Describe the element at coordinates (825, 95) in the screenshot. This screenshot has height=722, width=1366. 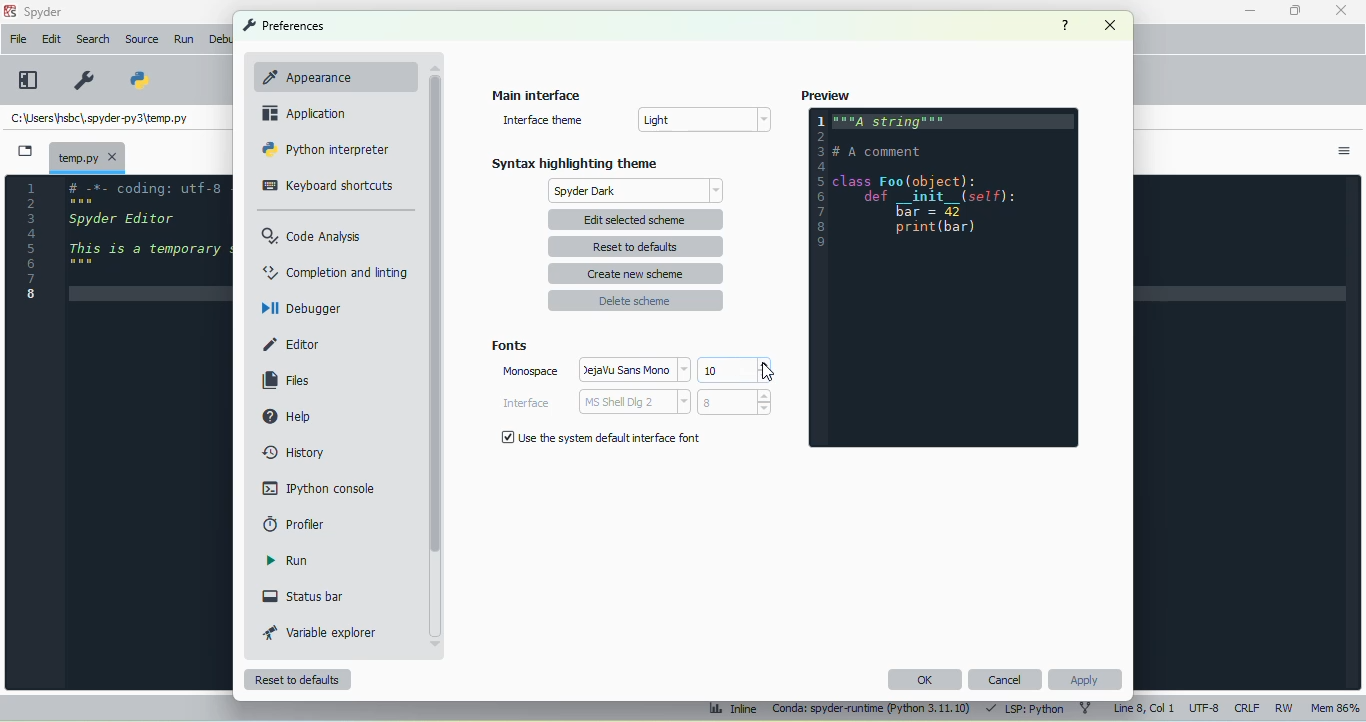
I see `preview` at that location.